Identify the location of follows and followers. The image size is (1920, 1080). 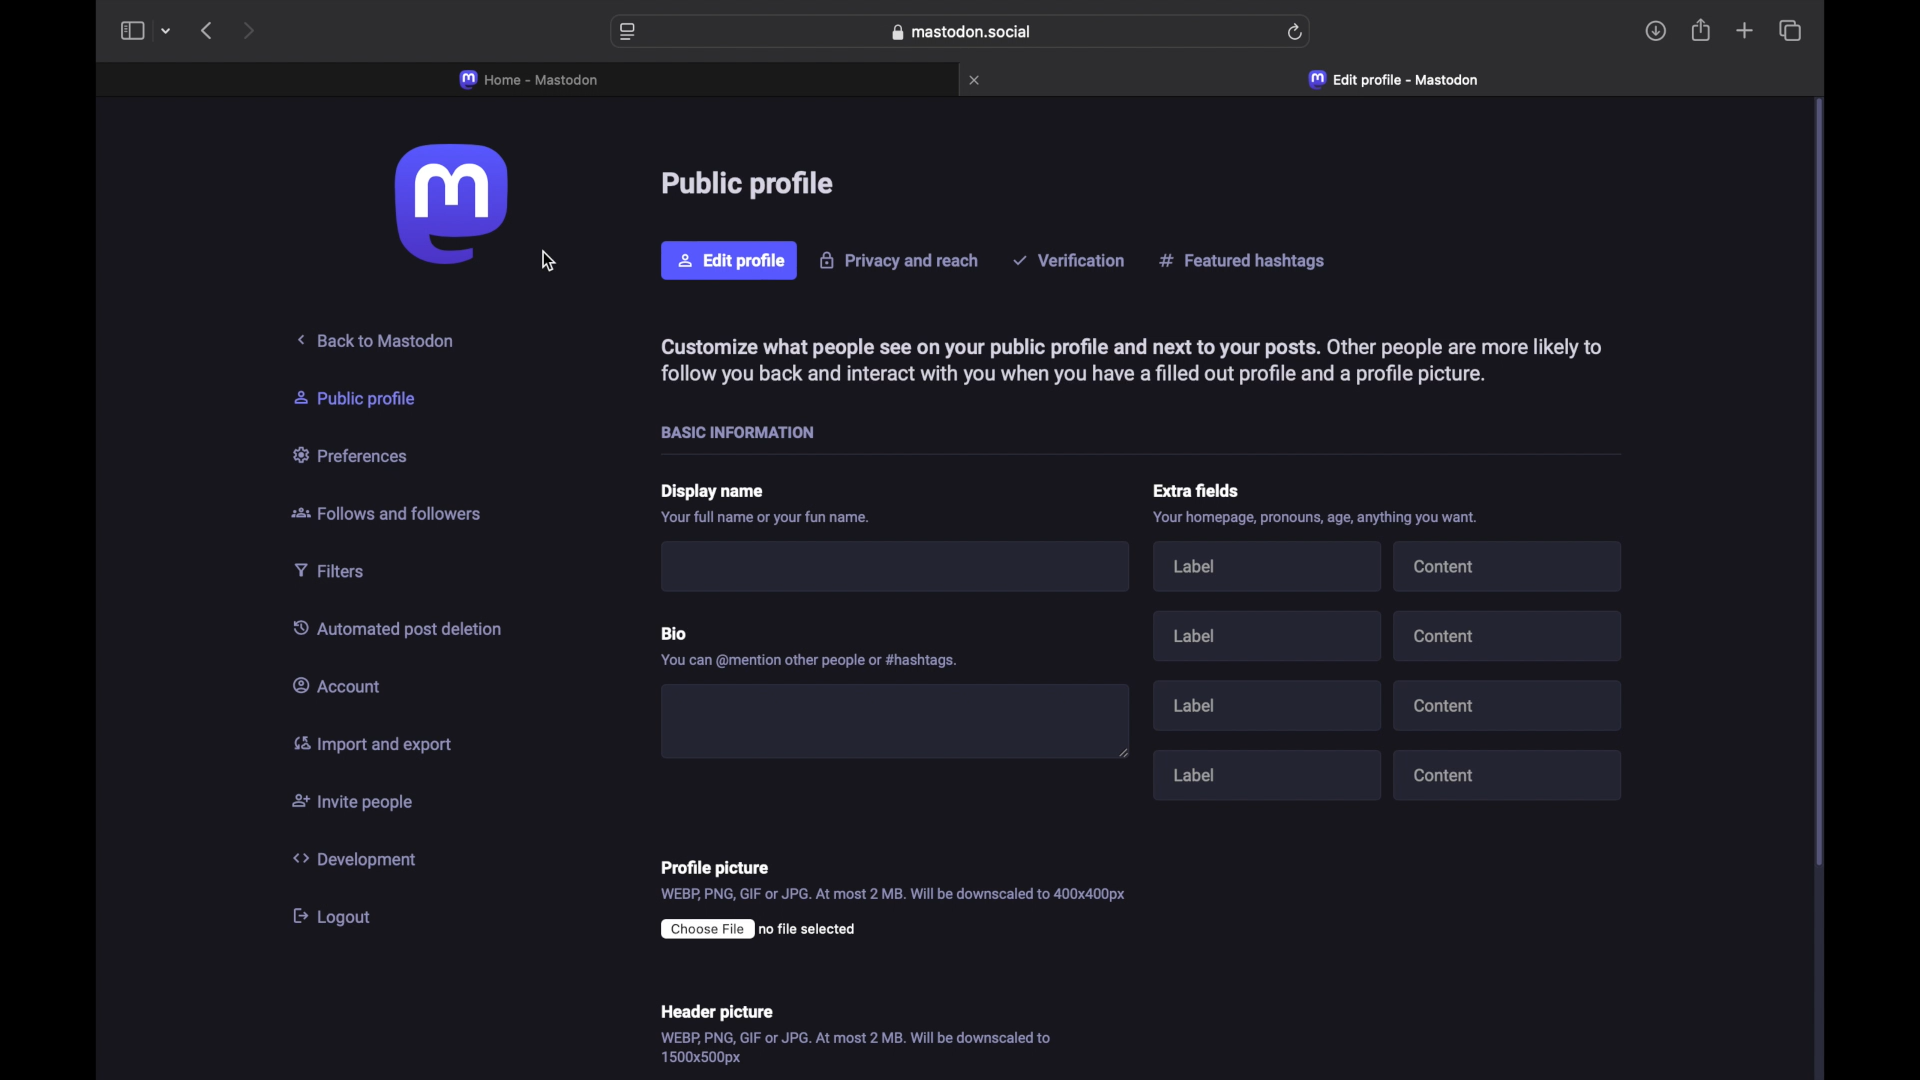
(390, 514).